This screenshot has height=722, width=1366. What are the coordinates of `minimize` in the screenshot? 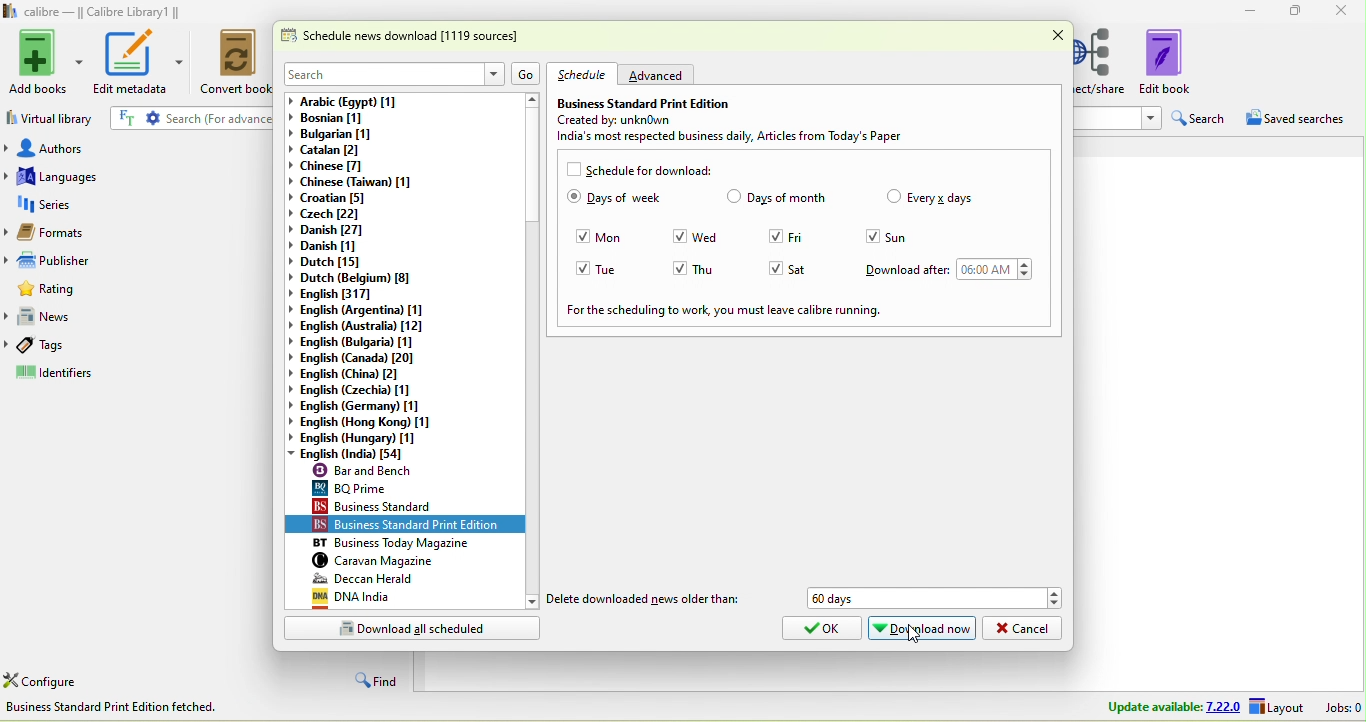 It's located at (1254, 11).